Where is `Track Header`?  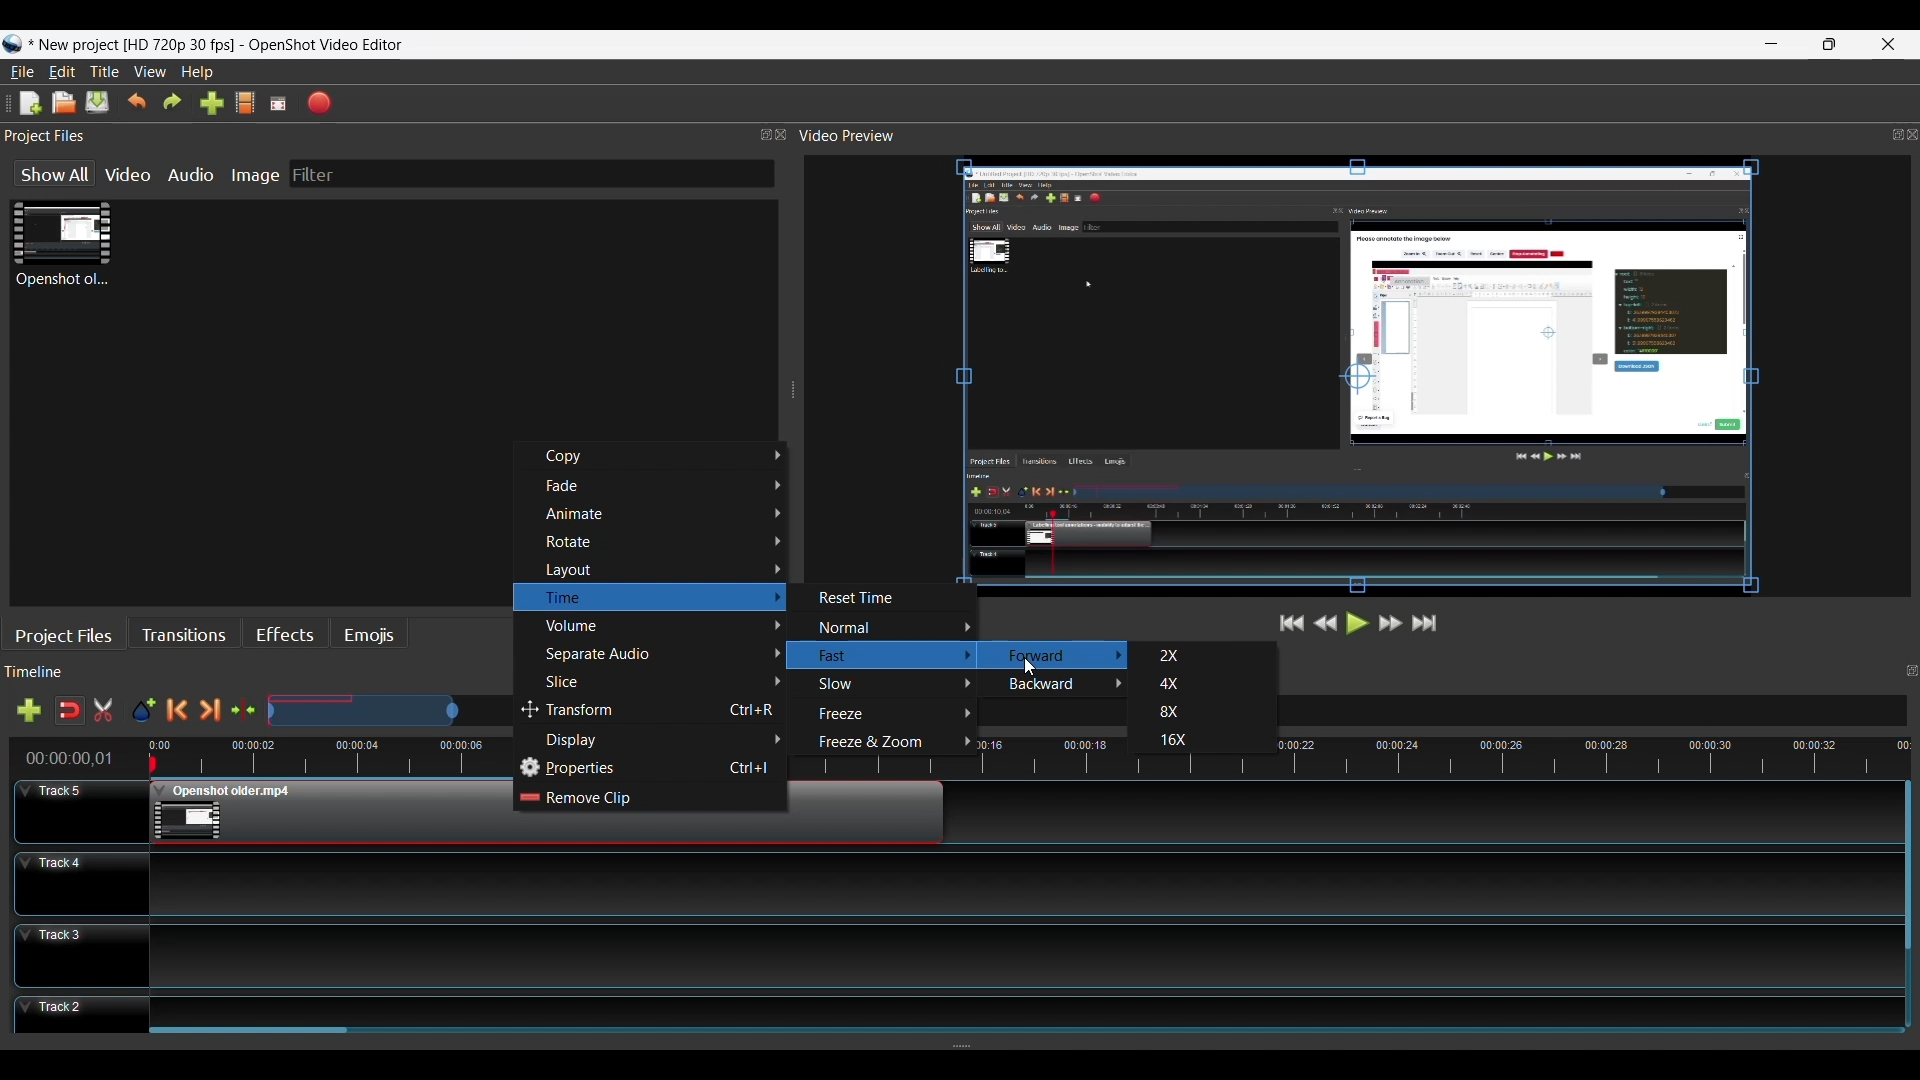
Track Header is located at coordinates (80, 1014).